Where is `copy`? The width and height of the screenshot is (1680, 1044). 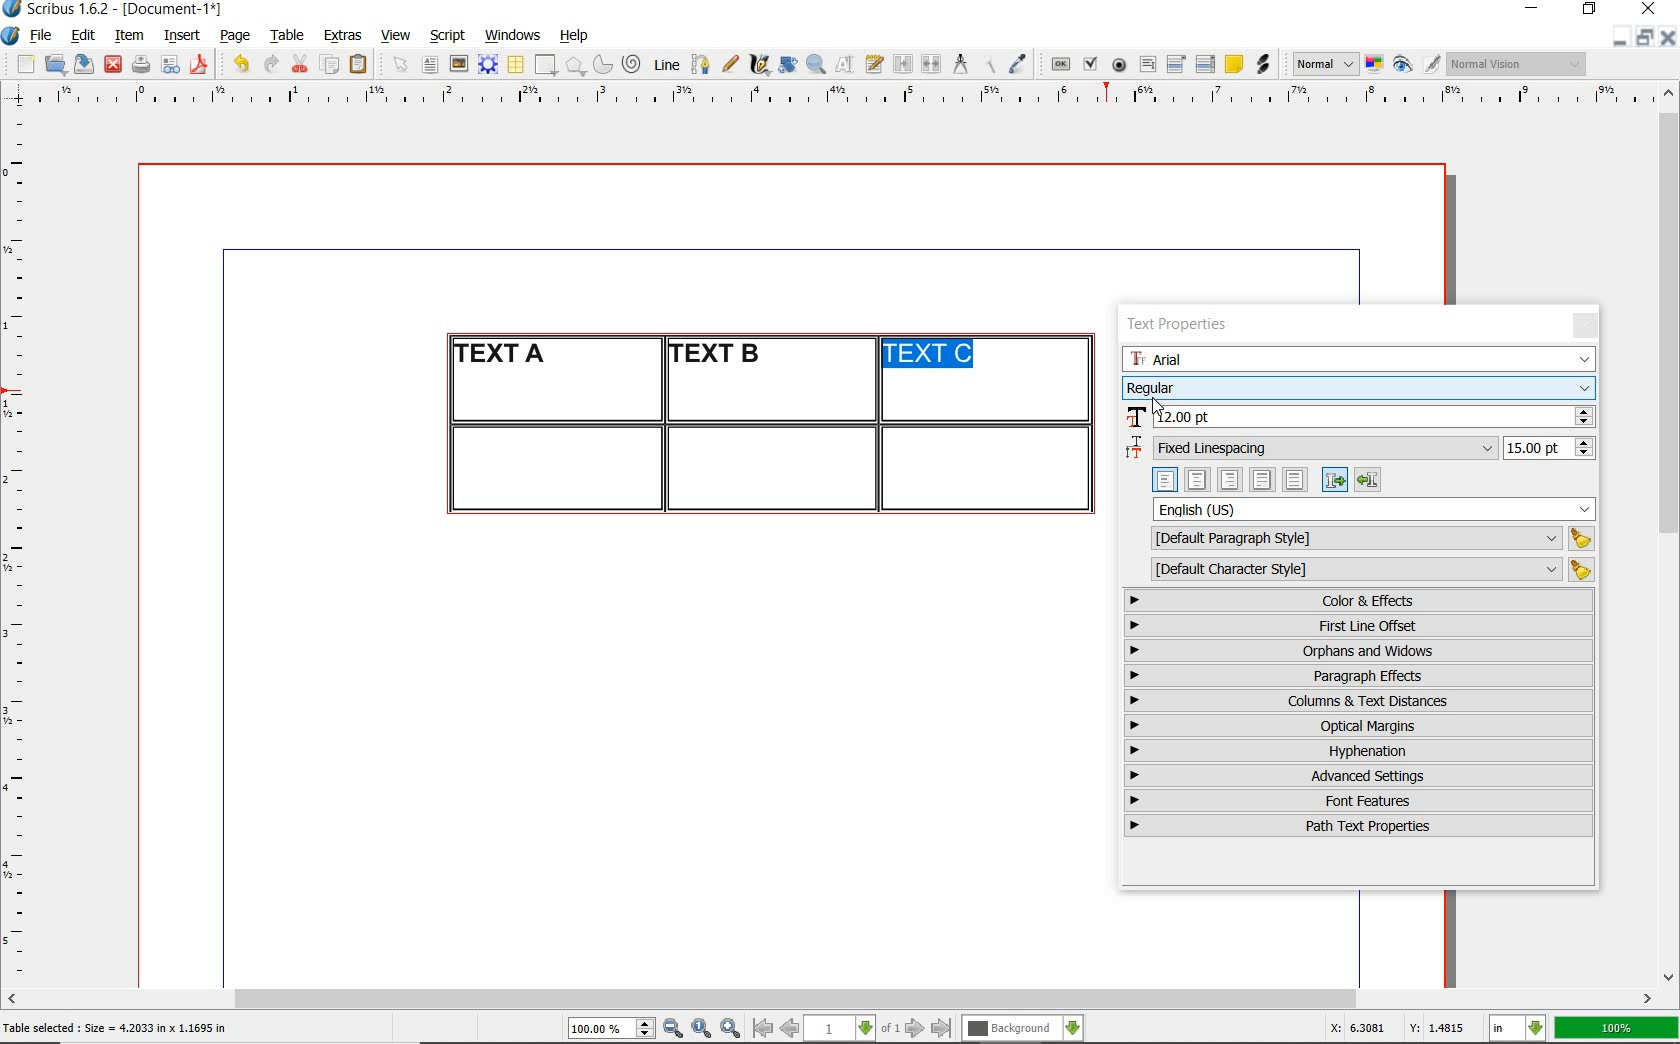
copy is located at coordinates (331, 66).